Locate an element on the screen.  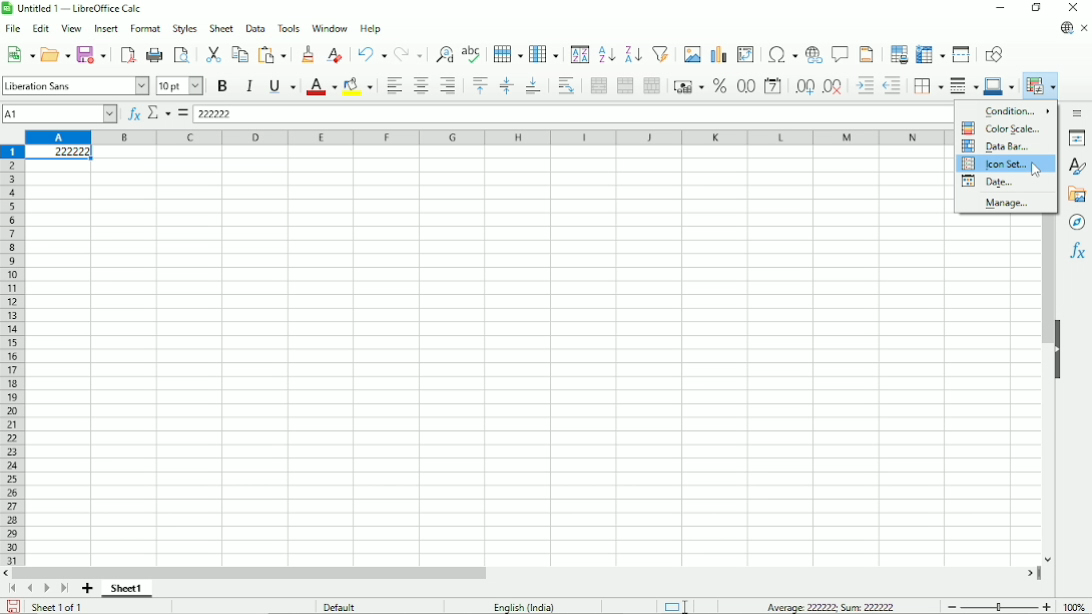
View is located at coordinates (71, 28).